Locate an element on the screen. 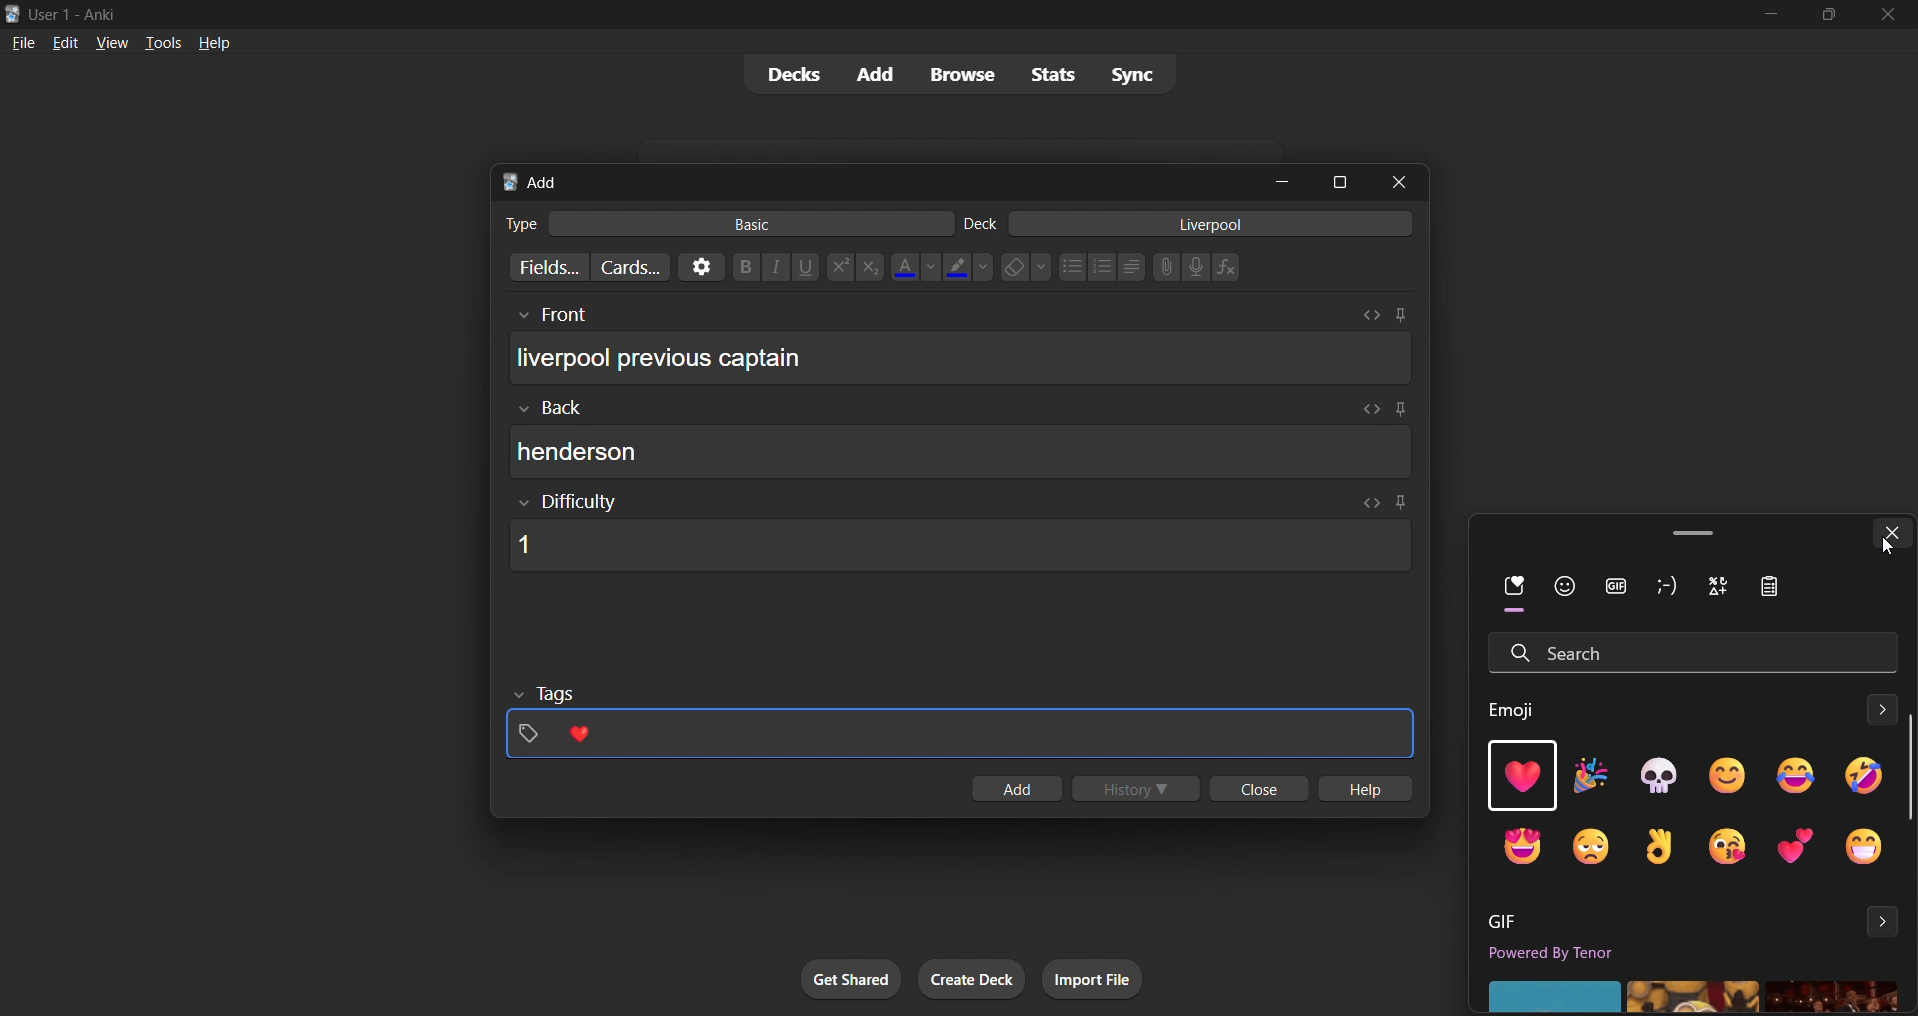 This screenshot has height=1016, width=1918. link is located at coordinates (1164, 269).